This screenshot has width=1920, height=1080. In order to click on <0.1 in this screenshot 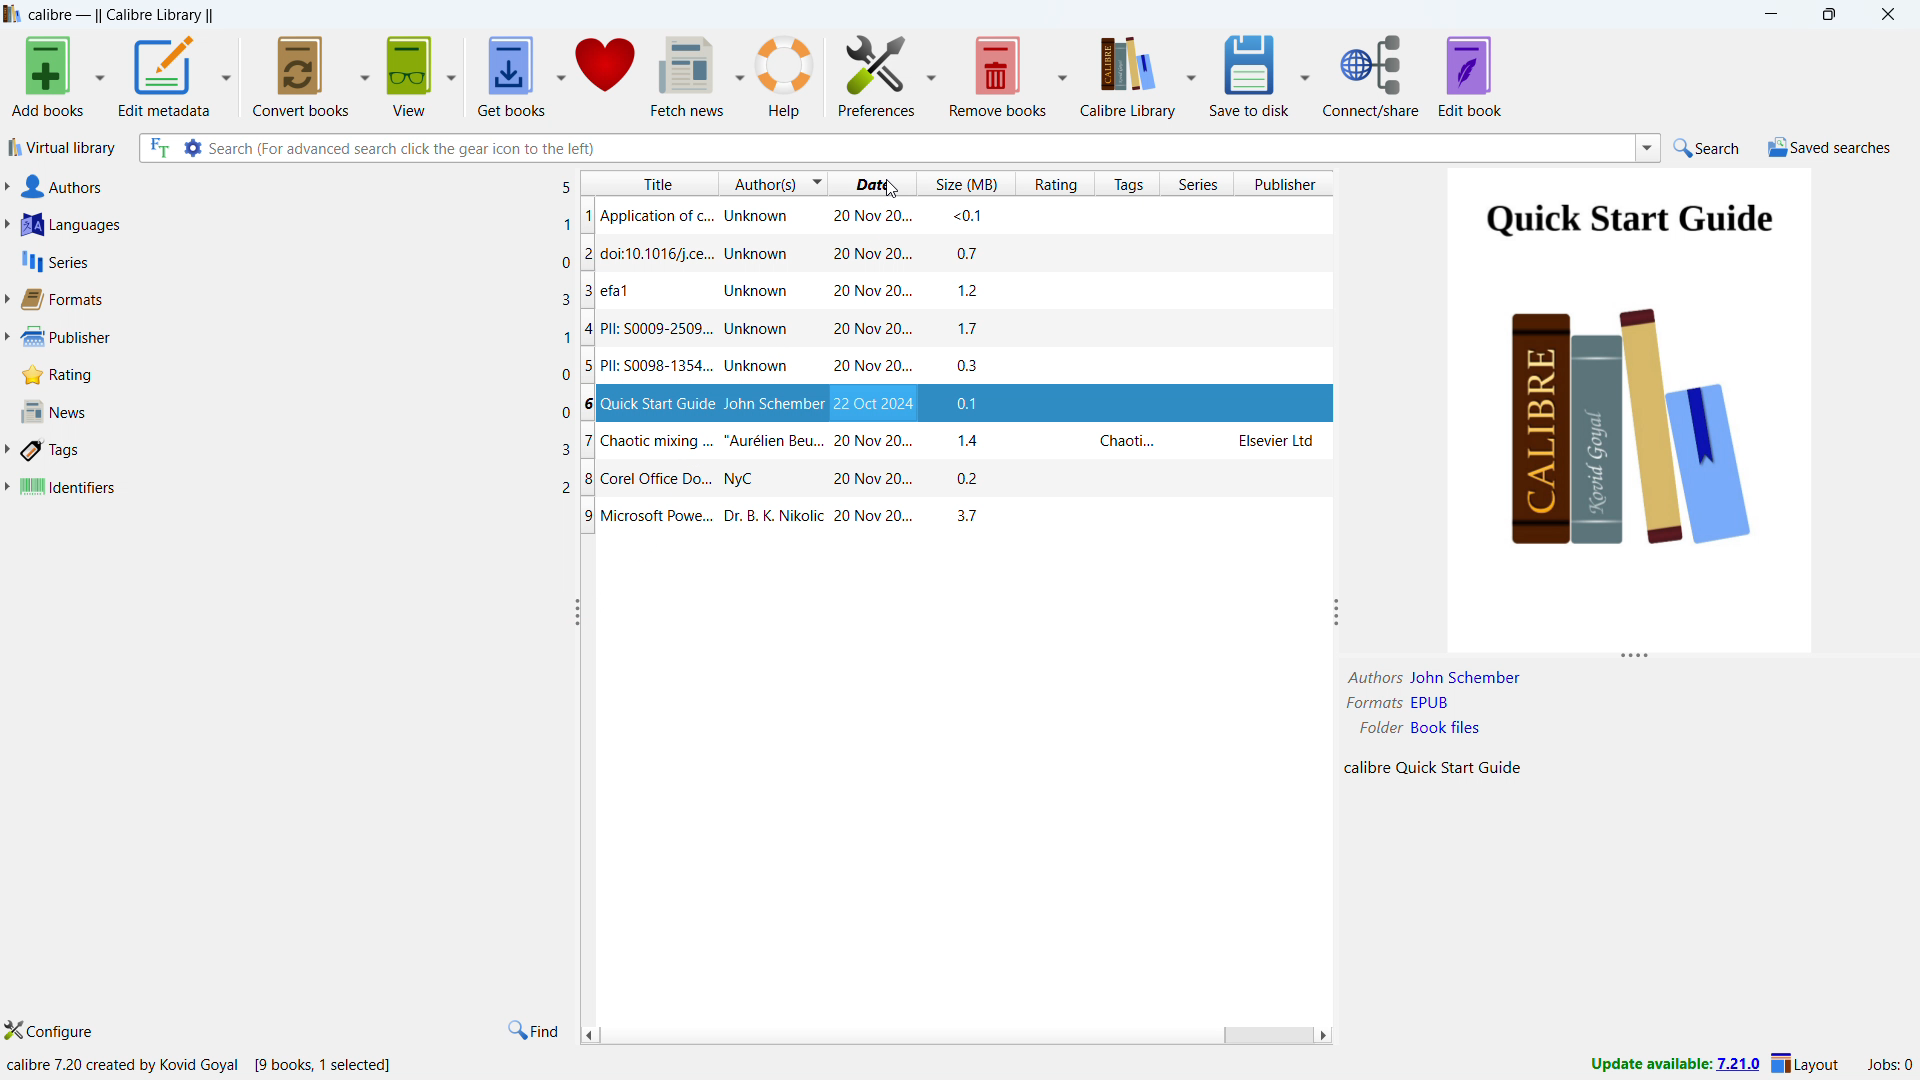, I will do `click(969, 218)`.